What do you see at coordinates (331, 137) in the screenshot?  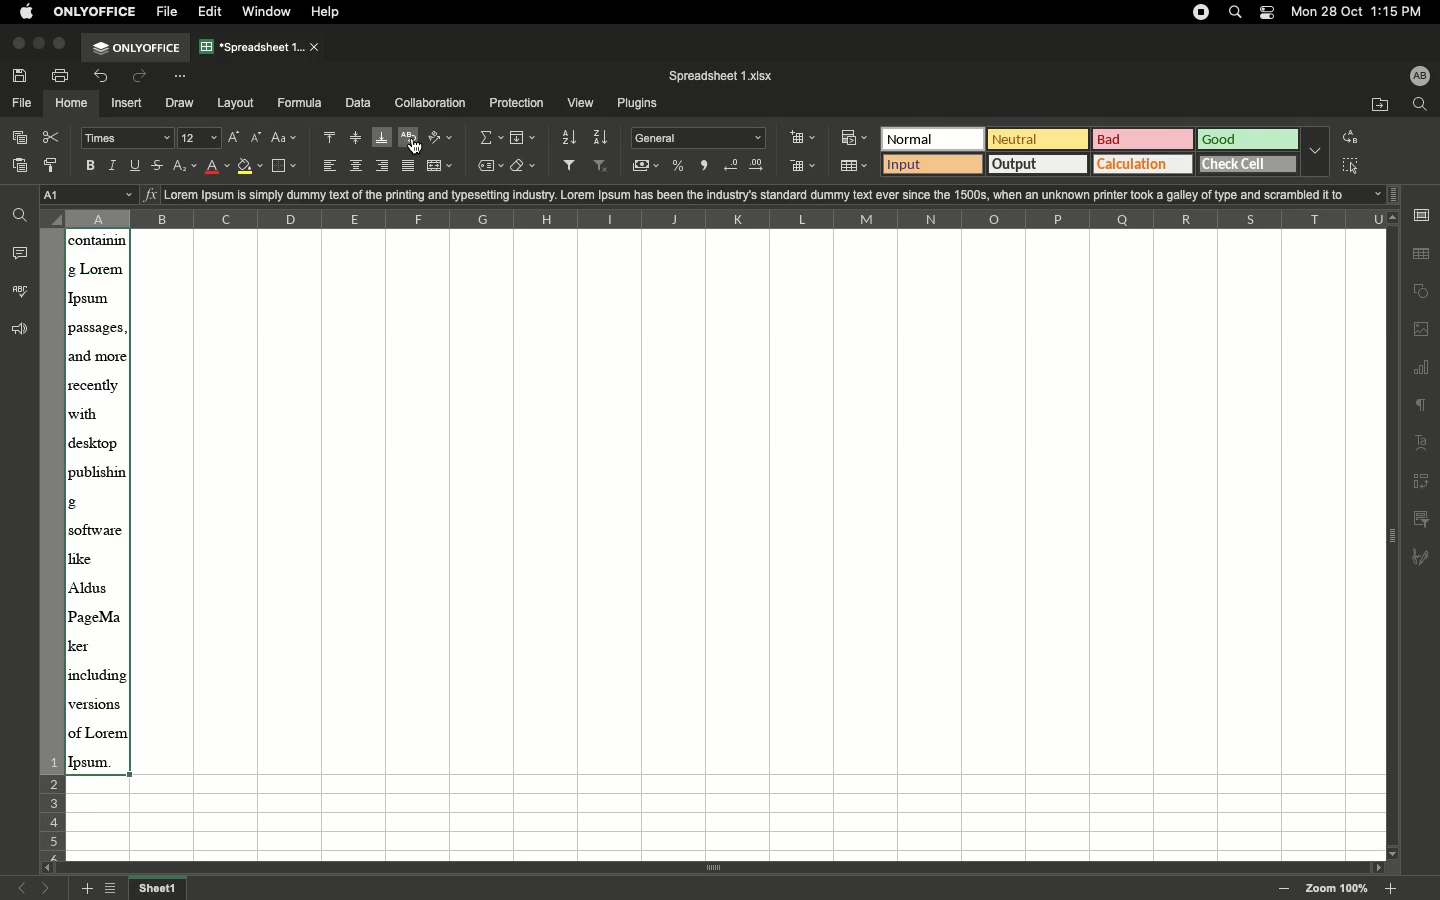 I see `Align top` at bounding box center [331, 137].